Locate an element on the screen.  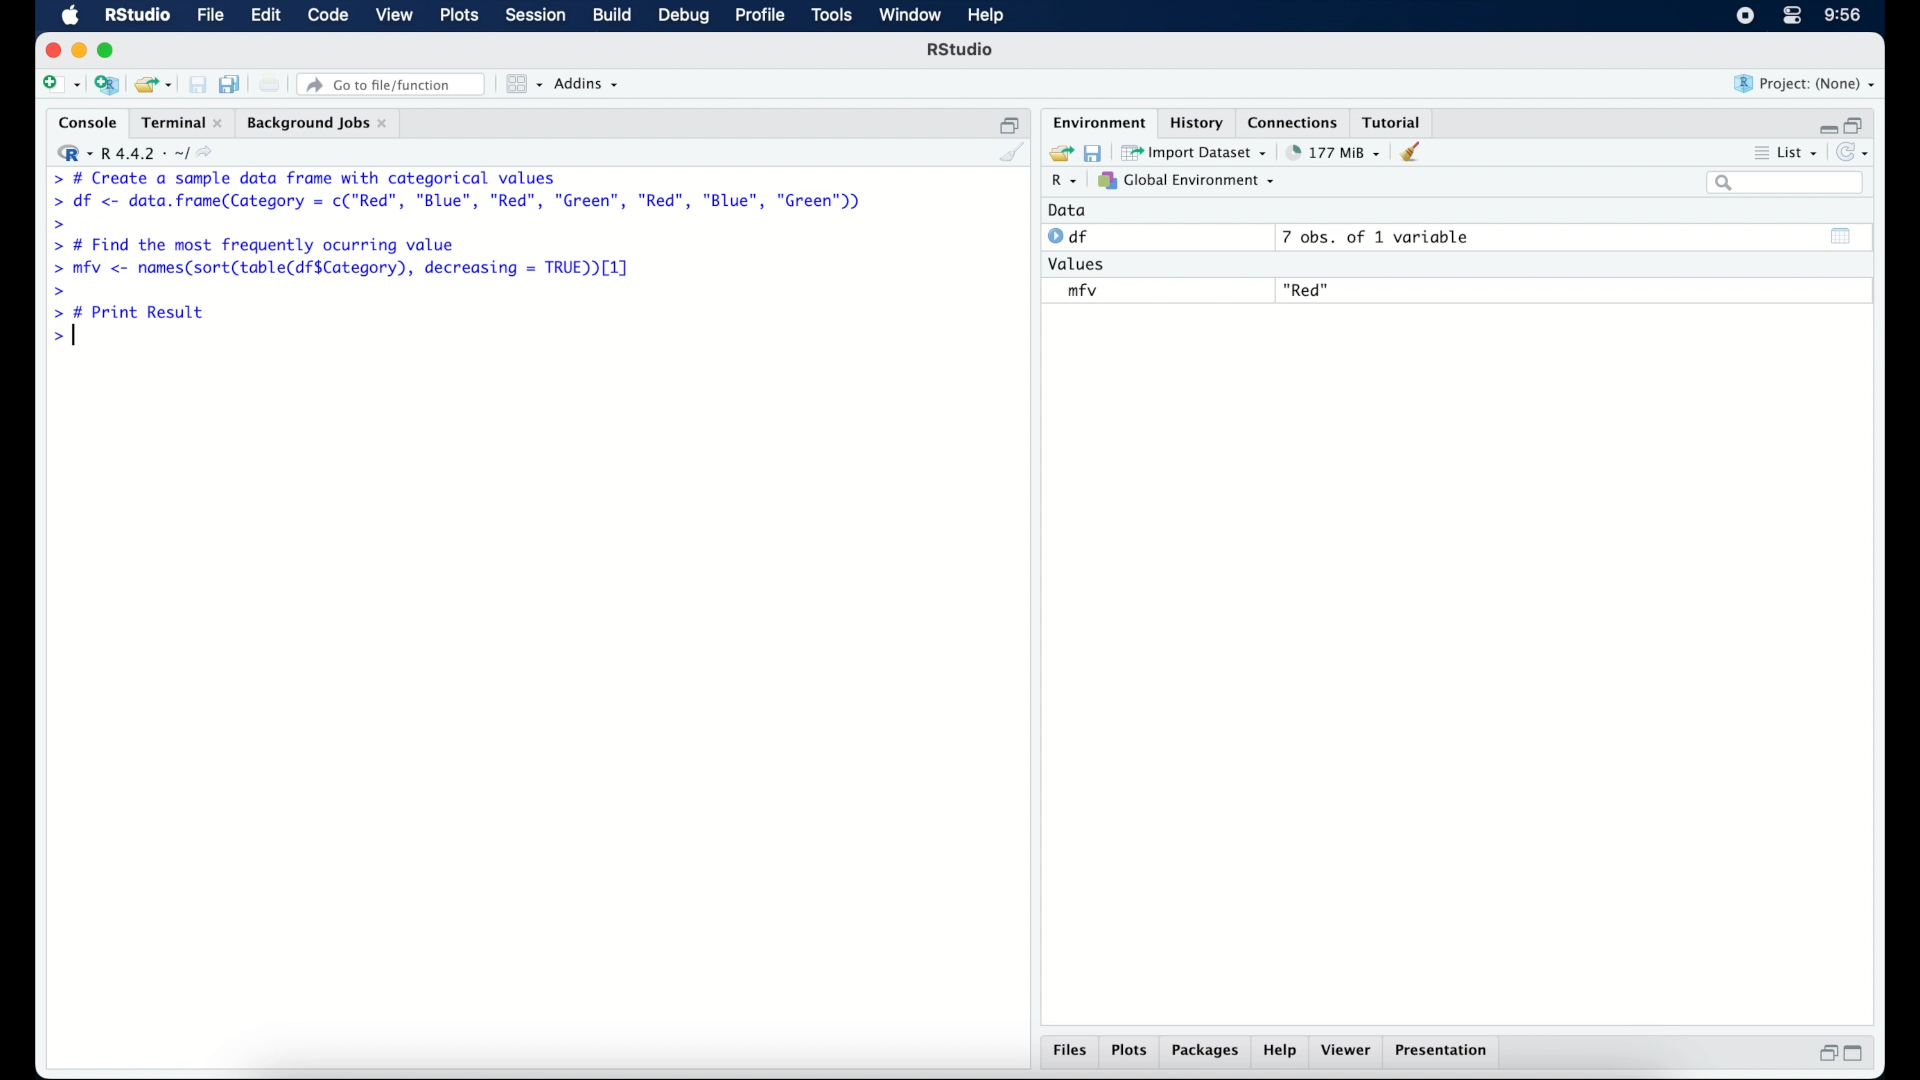
minimize is located at coordinates (1824, 125).